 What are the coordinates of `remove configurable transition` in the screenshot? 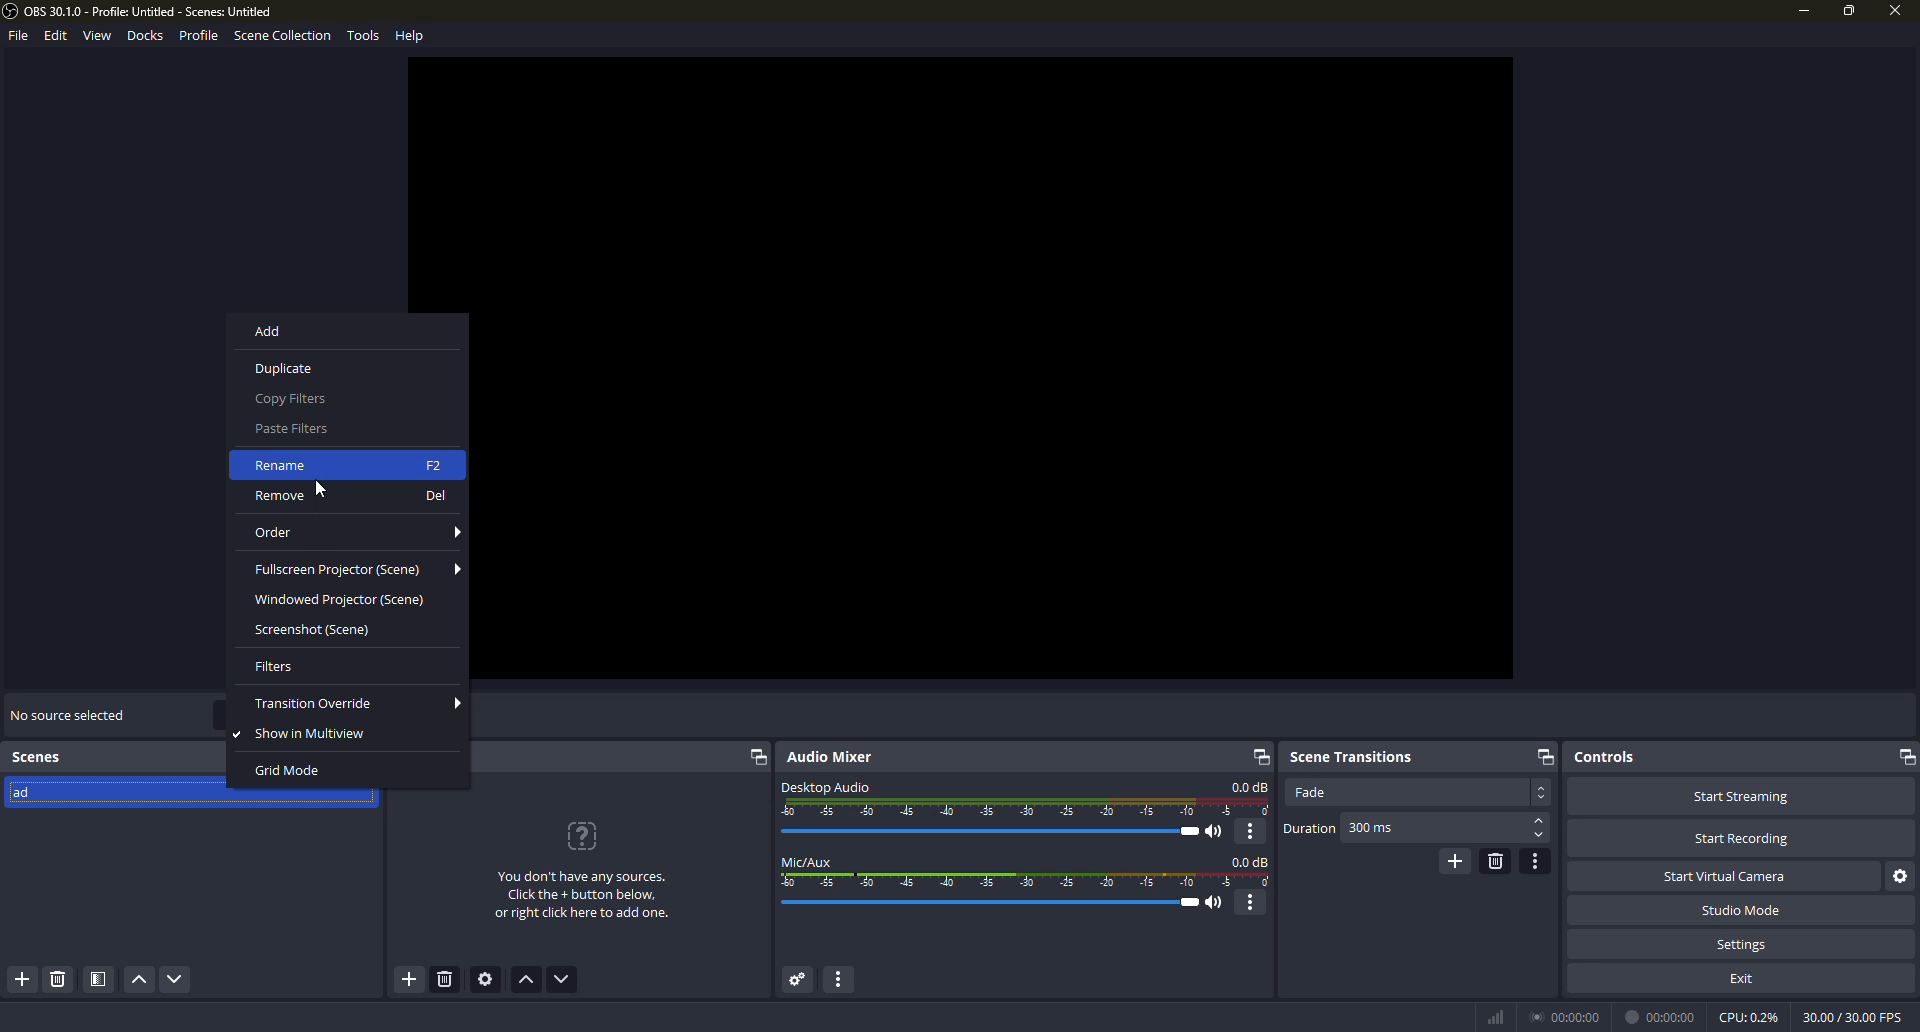 It's located at (1495, 860).